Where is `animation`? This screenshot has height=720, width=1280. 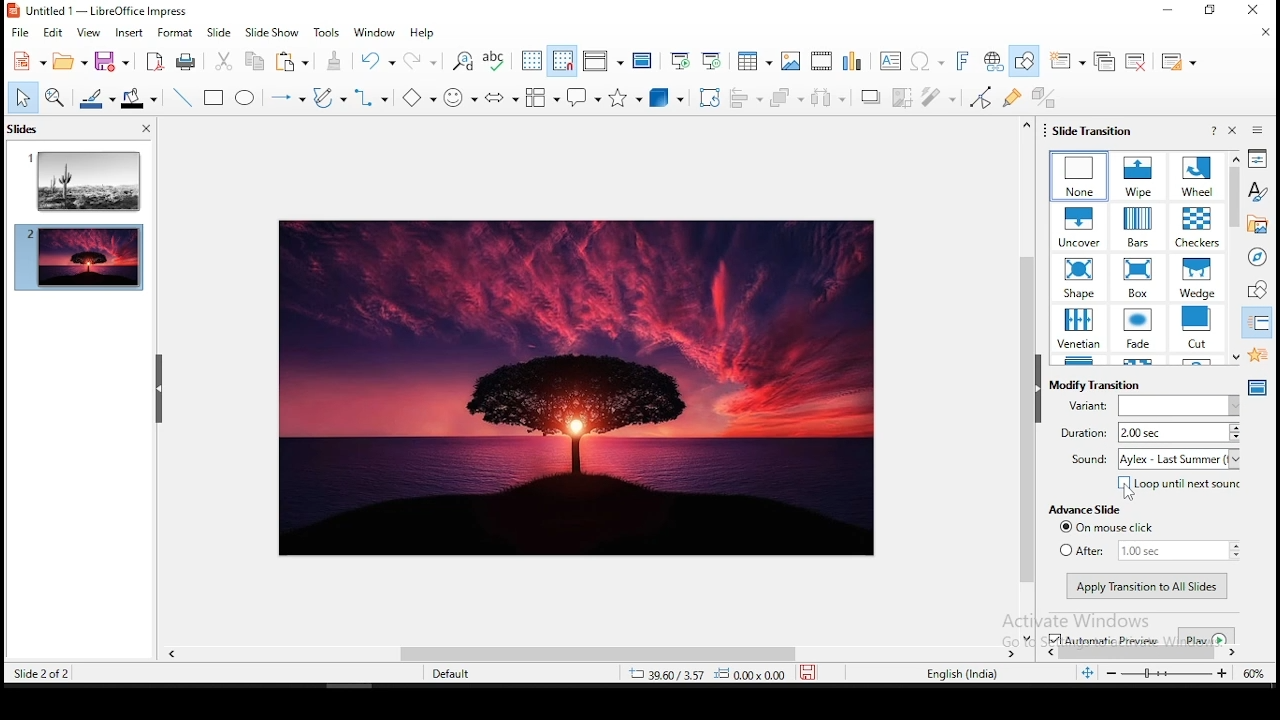
animation is located at coordinates (1255, 355).